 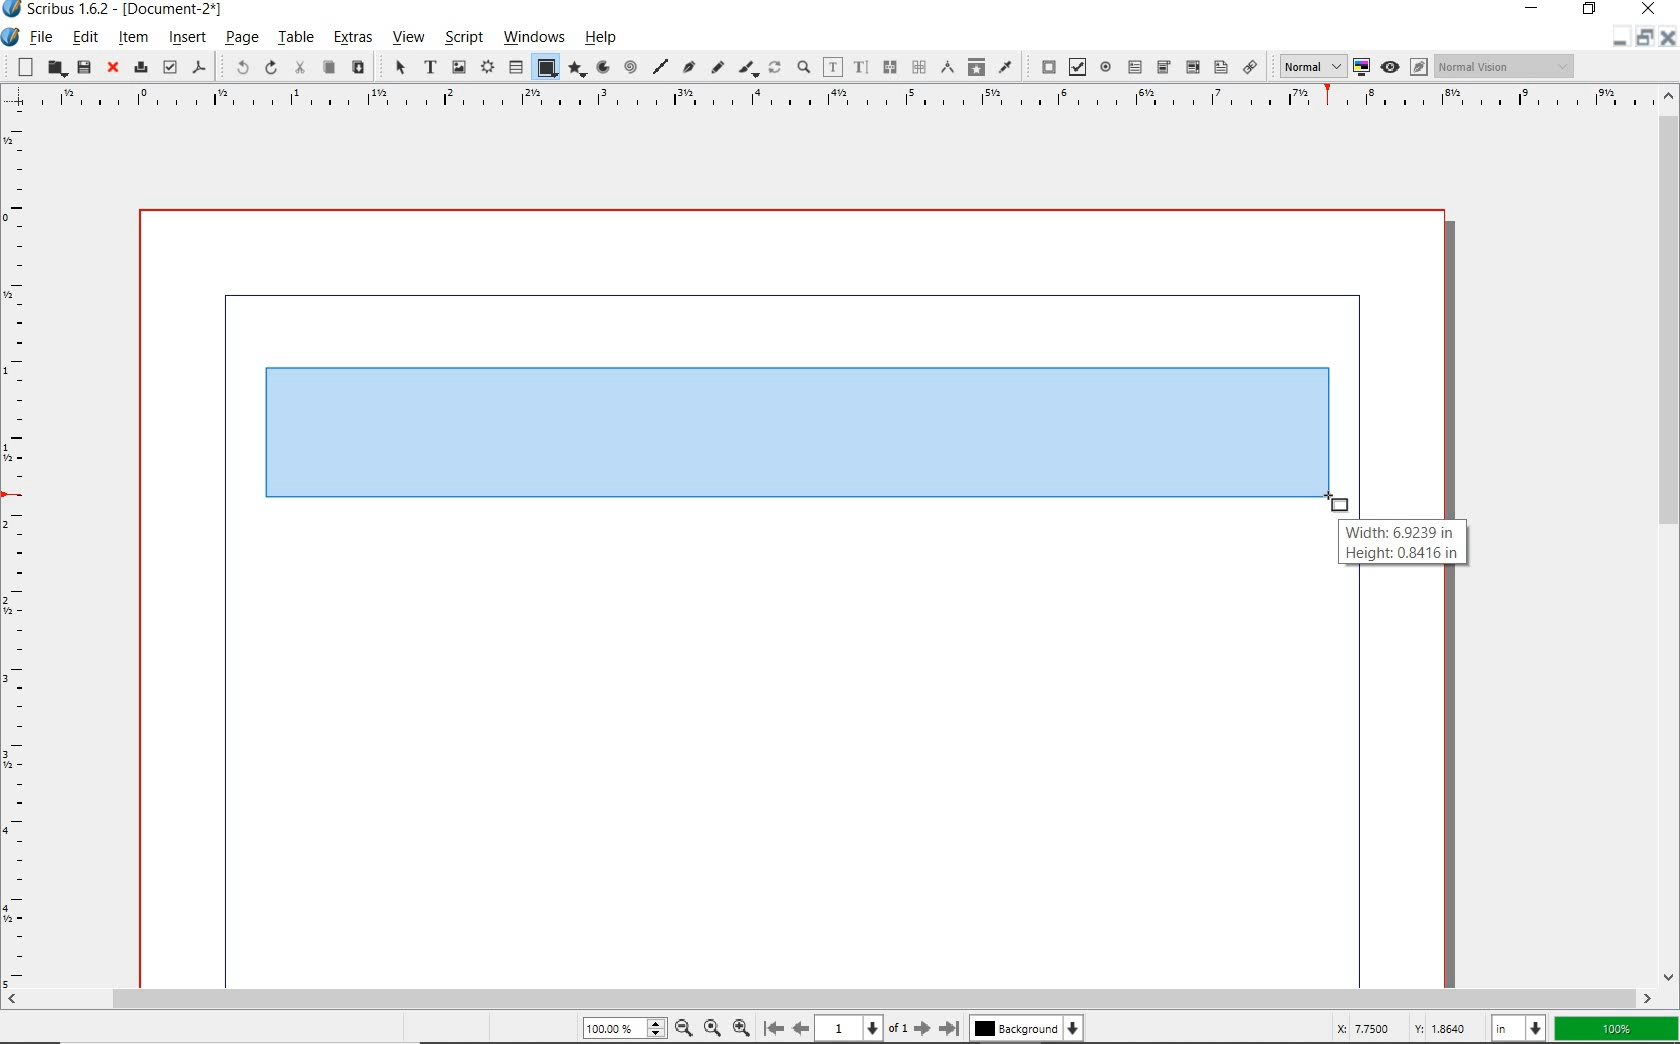 I want to click on save, so click(x=84, y=67).